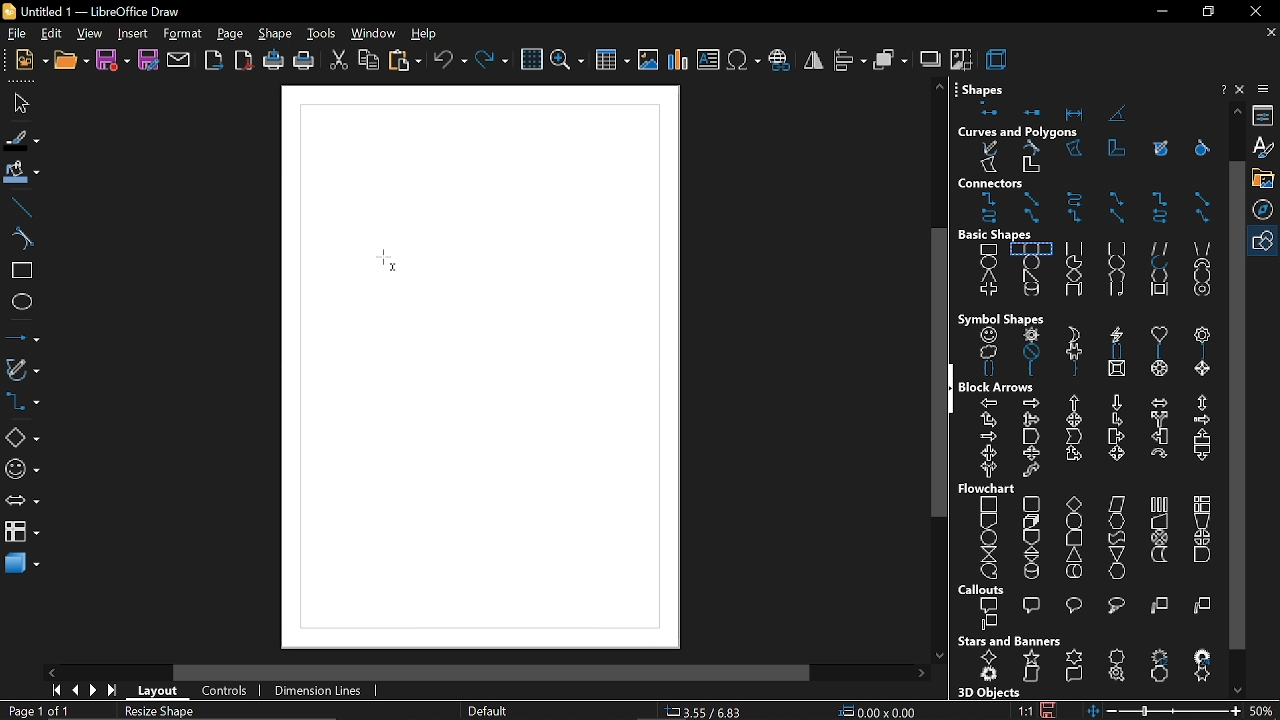 Image resolution: width=1280 pixels, height=720 pixels. I want to click on insert chart, so click(678, 60).